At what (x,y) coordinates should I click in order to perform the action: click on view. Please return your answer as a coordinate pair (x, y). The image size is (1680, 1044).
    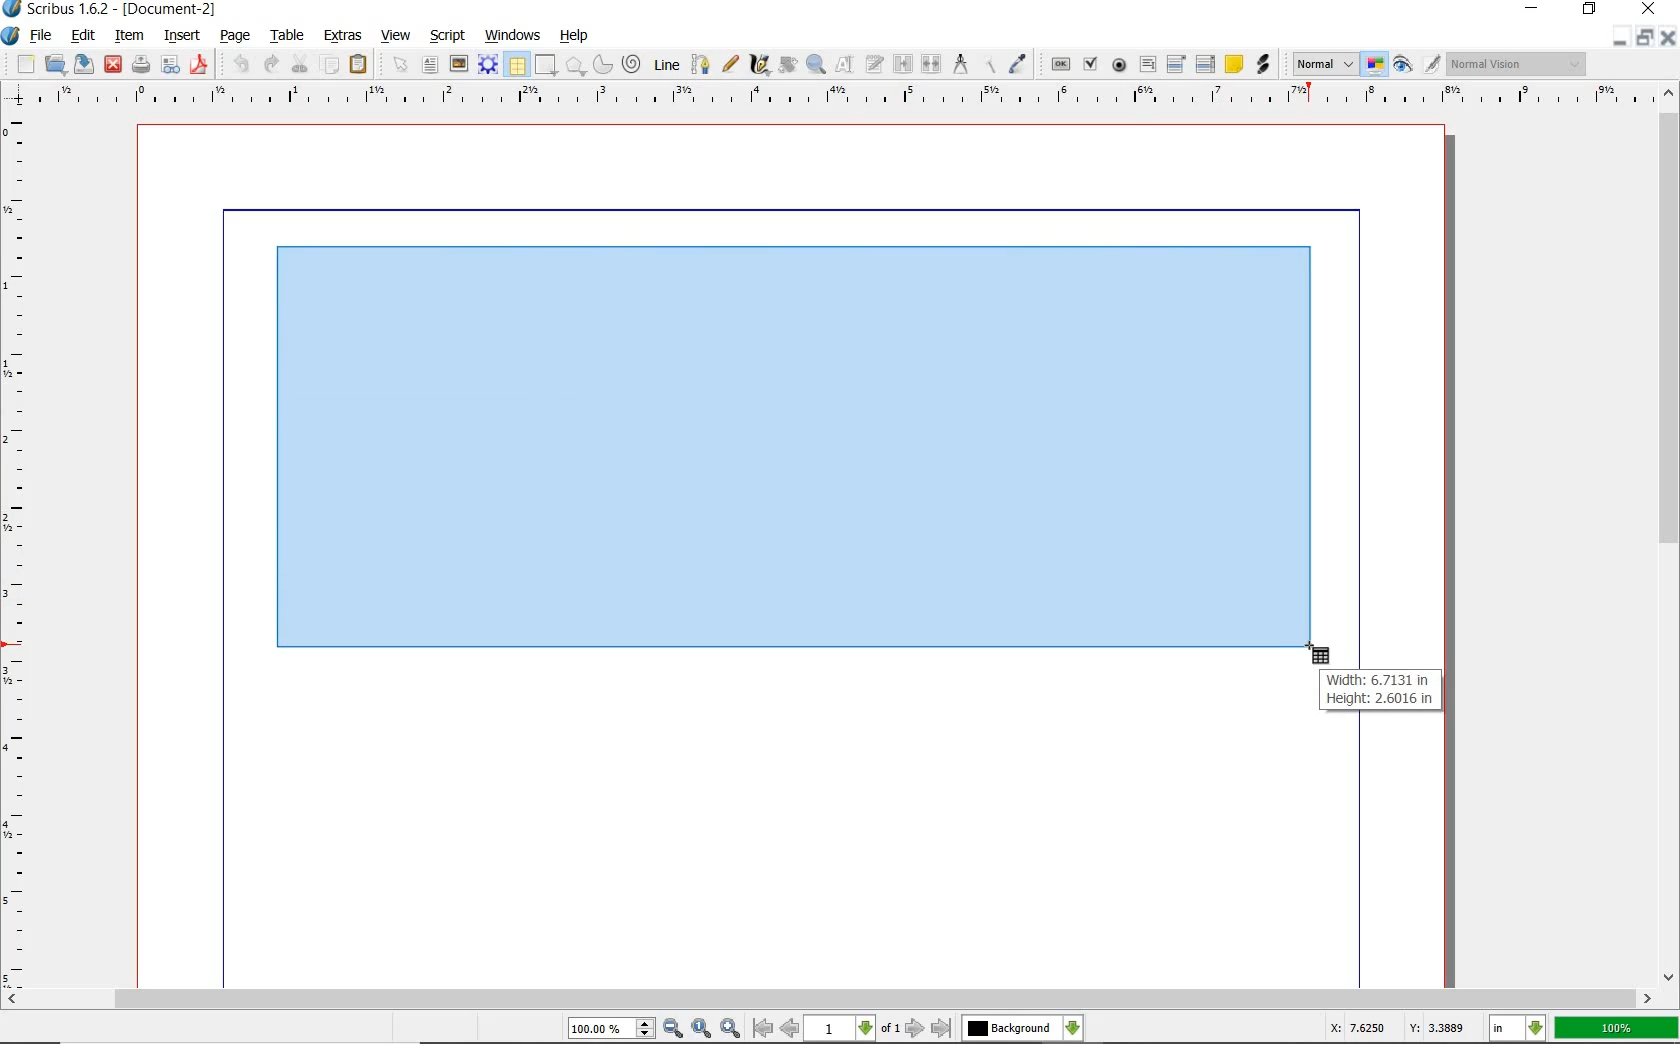
    Looking at the image, I should click on (396, 38).